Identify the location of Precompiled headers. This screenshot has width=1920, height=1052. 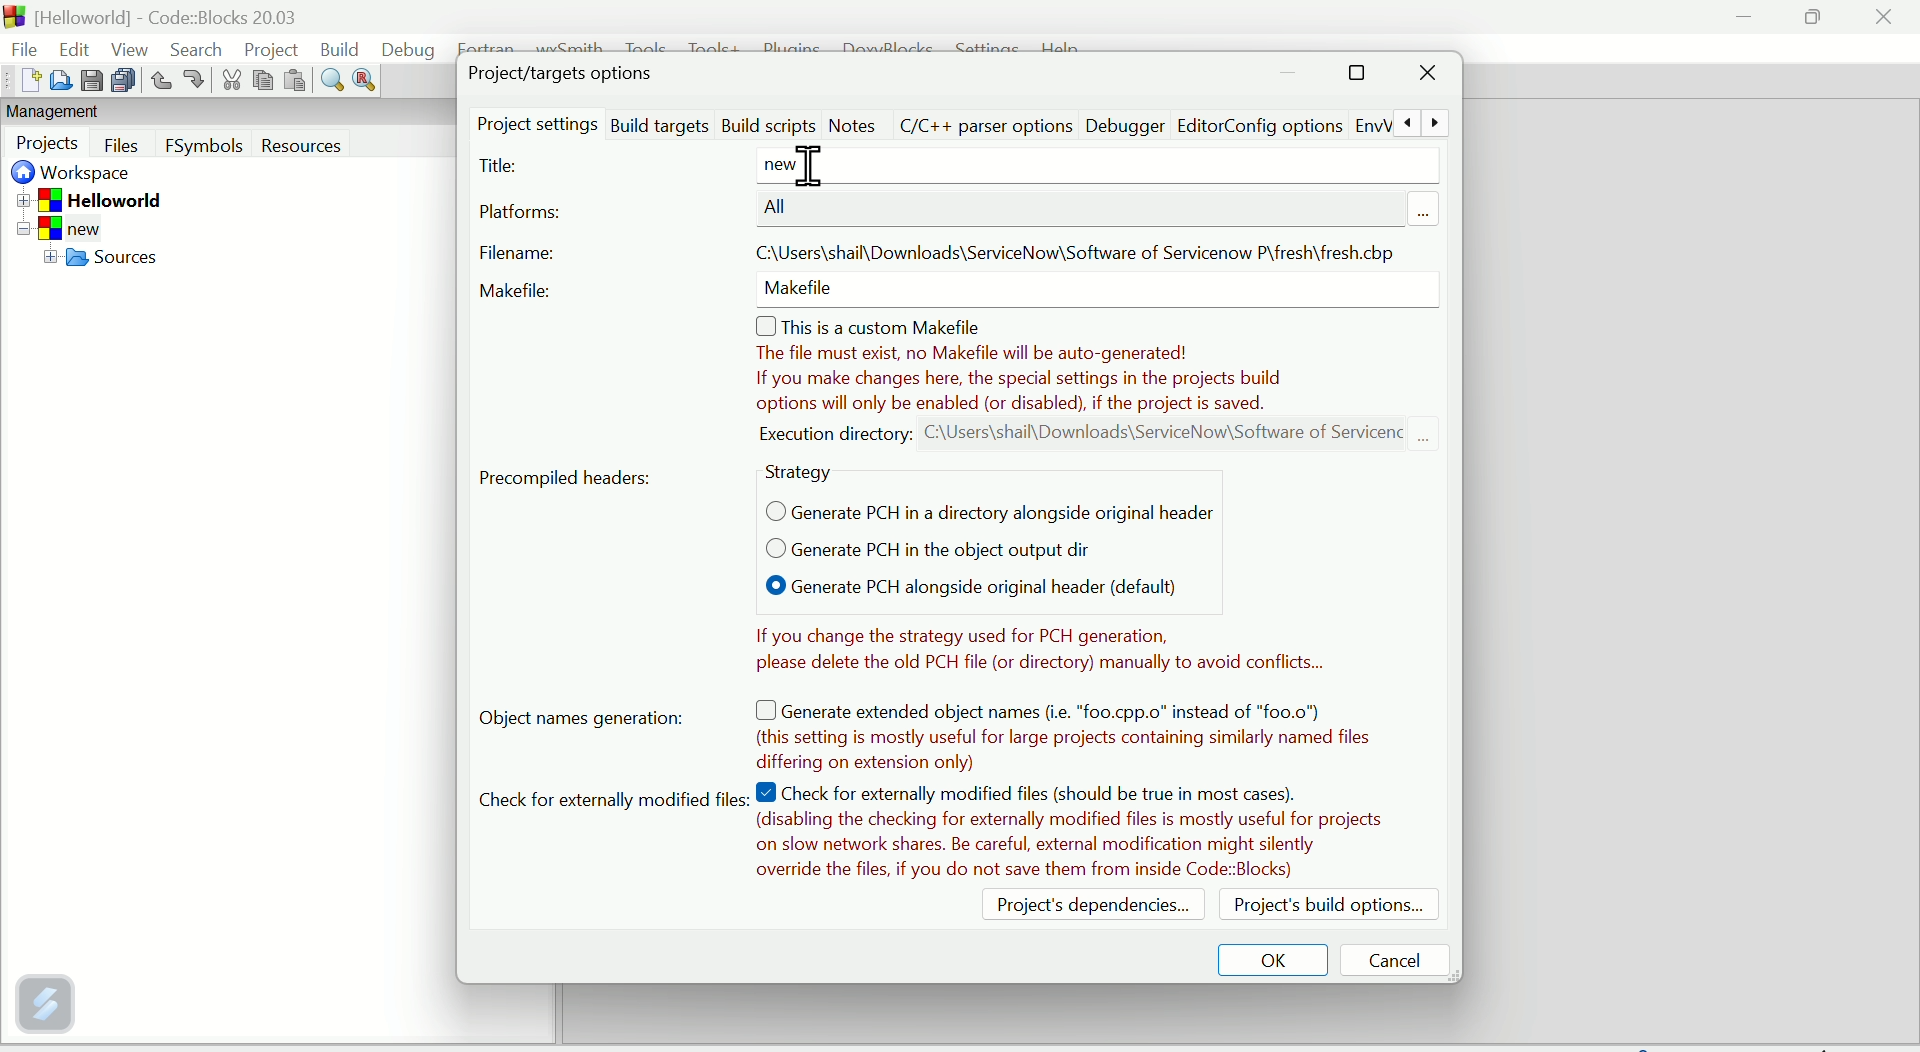
(570, 476).